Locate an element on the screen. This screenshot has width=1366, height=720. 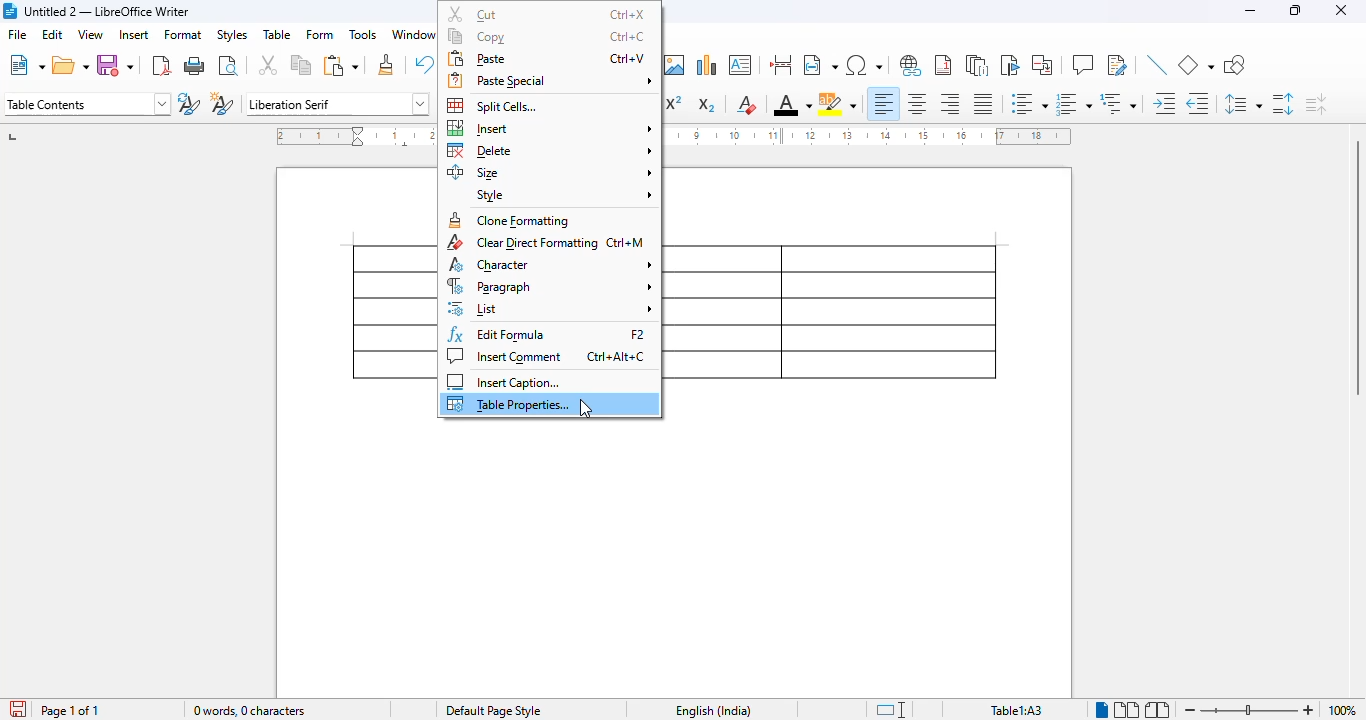
word and character count is located at coordinates (248, 710).